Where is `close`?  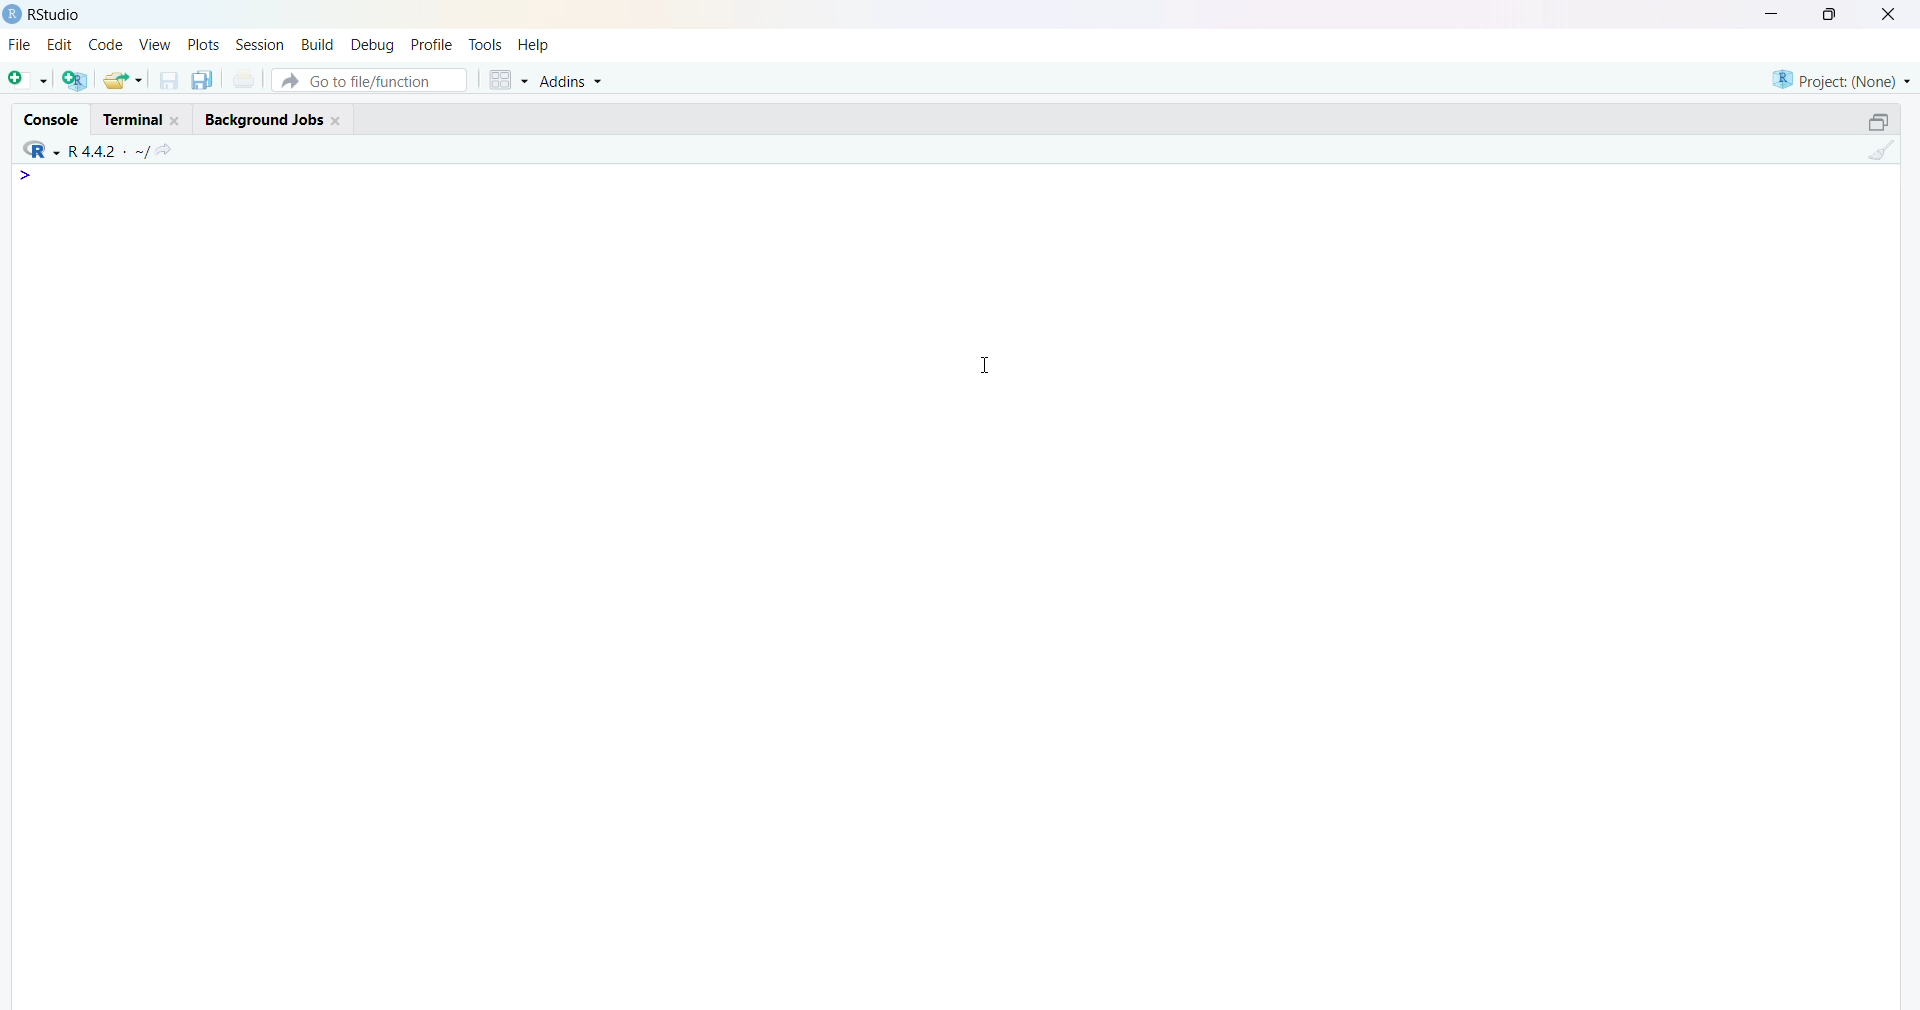 close is located at coordinates (339, 121).